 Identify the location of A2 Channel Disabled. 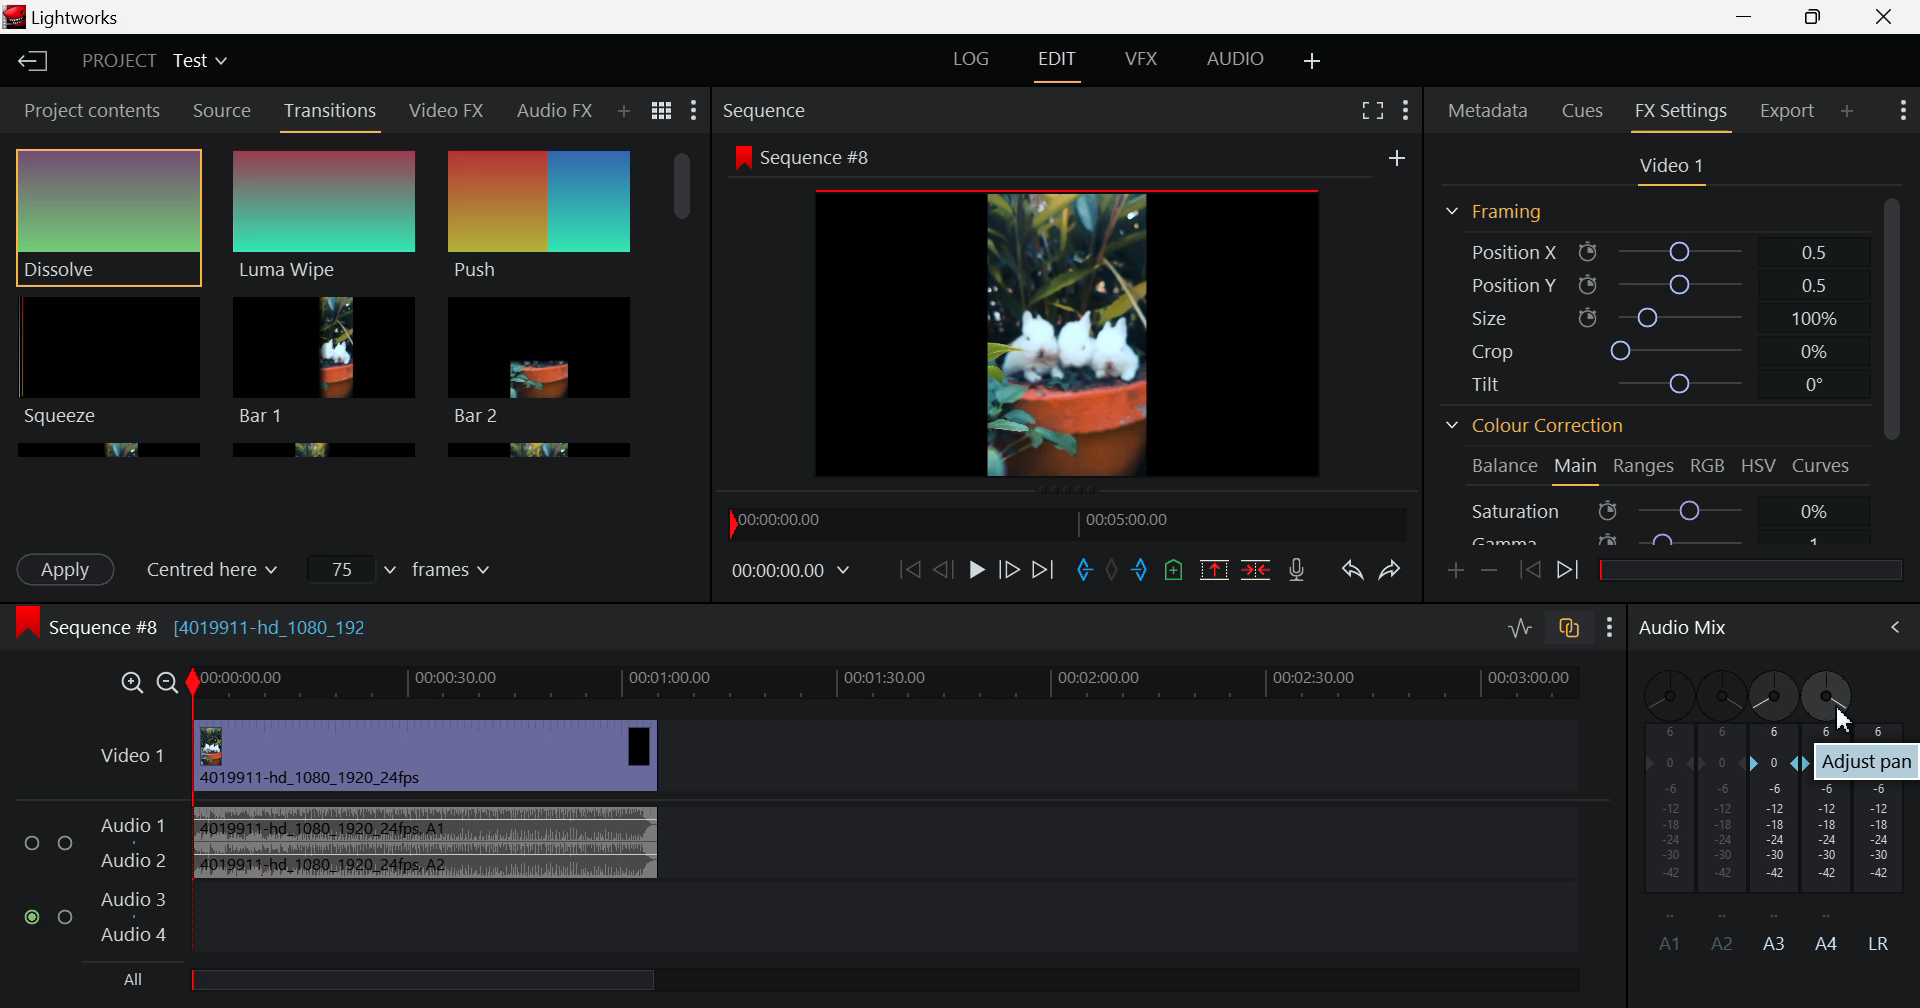
(1716, 811).